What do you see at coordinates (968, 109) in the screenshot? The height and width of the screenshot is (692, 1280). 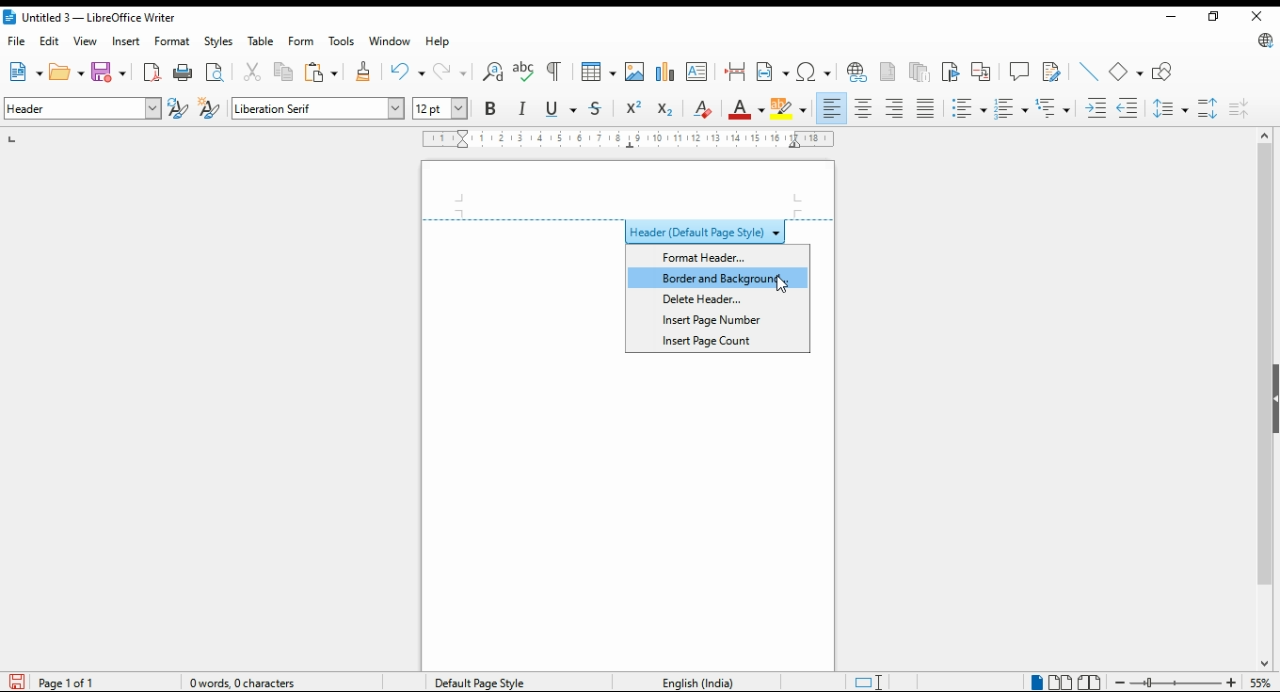 I see `toggle unordered list` at bounding box center [968, 109].